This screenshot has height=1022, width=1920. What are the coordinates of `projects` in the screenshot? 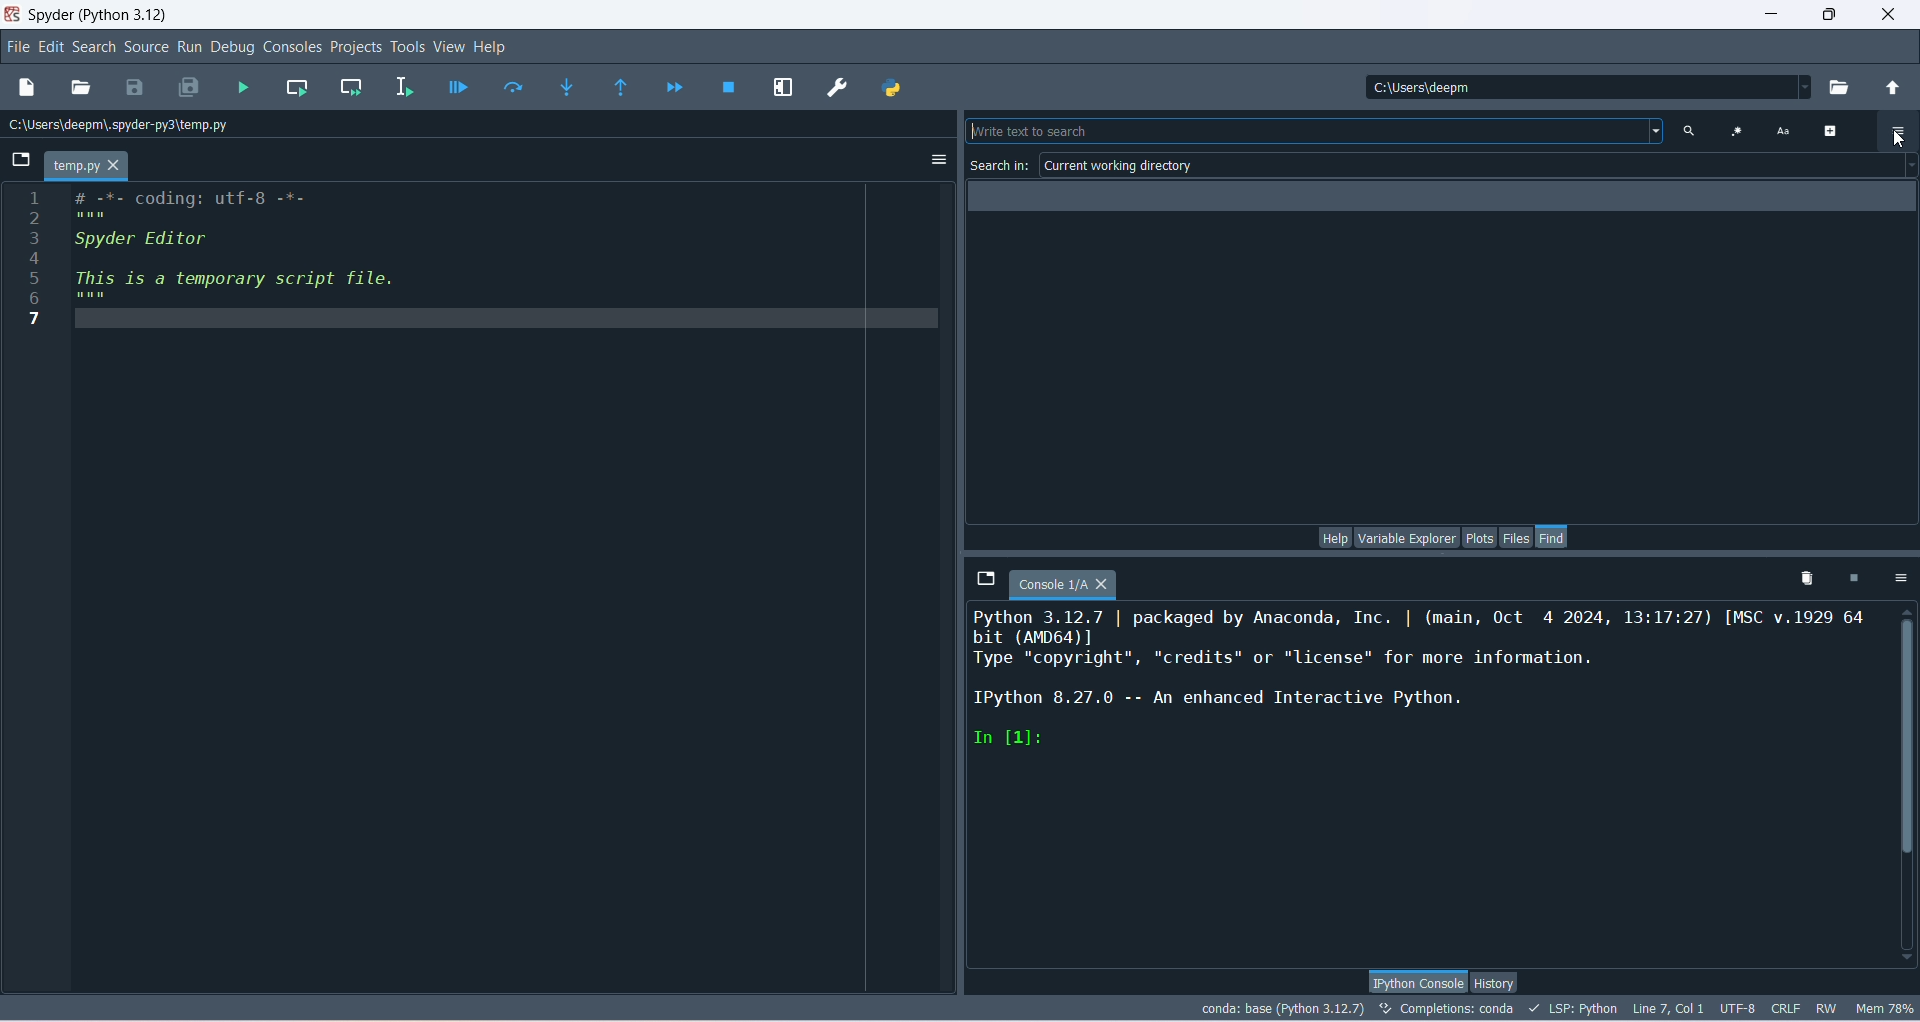 It's located at (356, 49).